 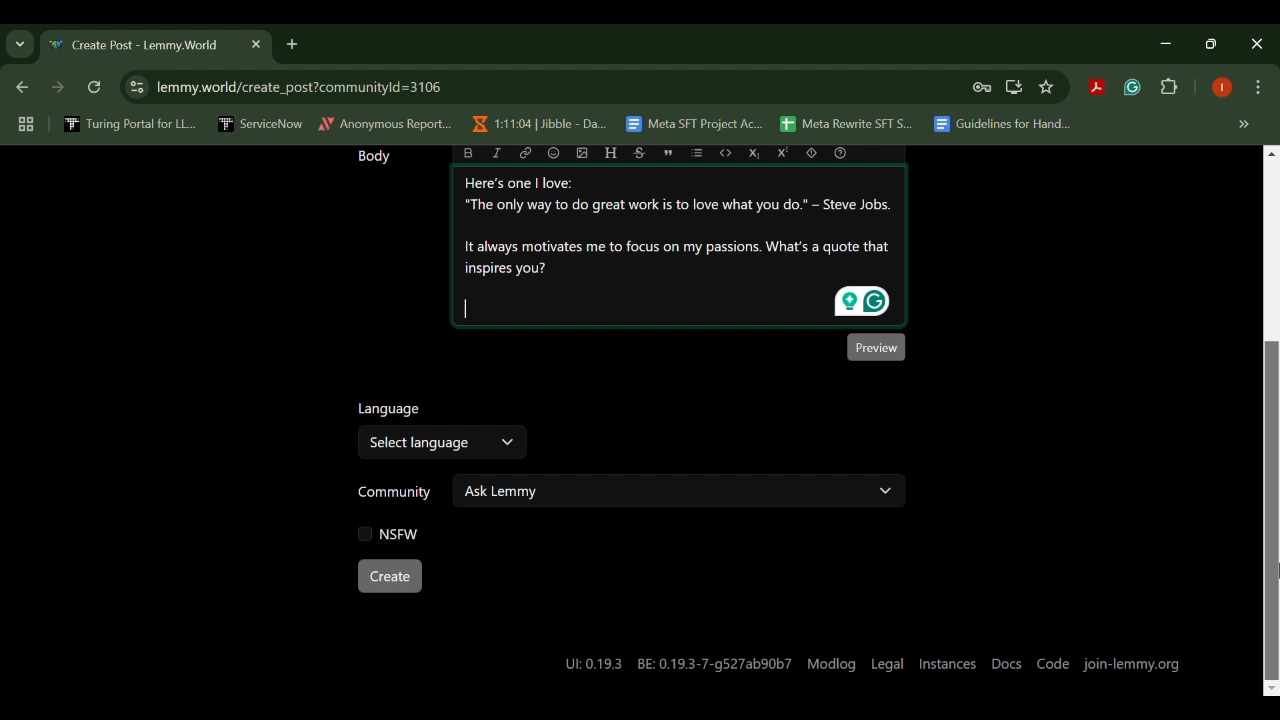 I want to click on quote, so click(x=666, y=152).